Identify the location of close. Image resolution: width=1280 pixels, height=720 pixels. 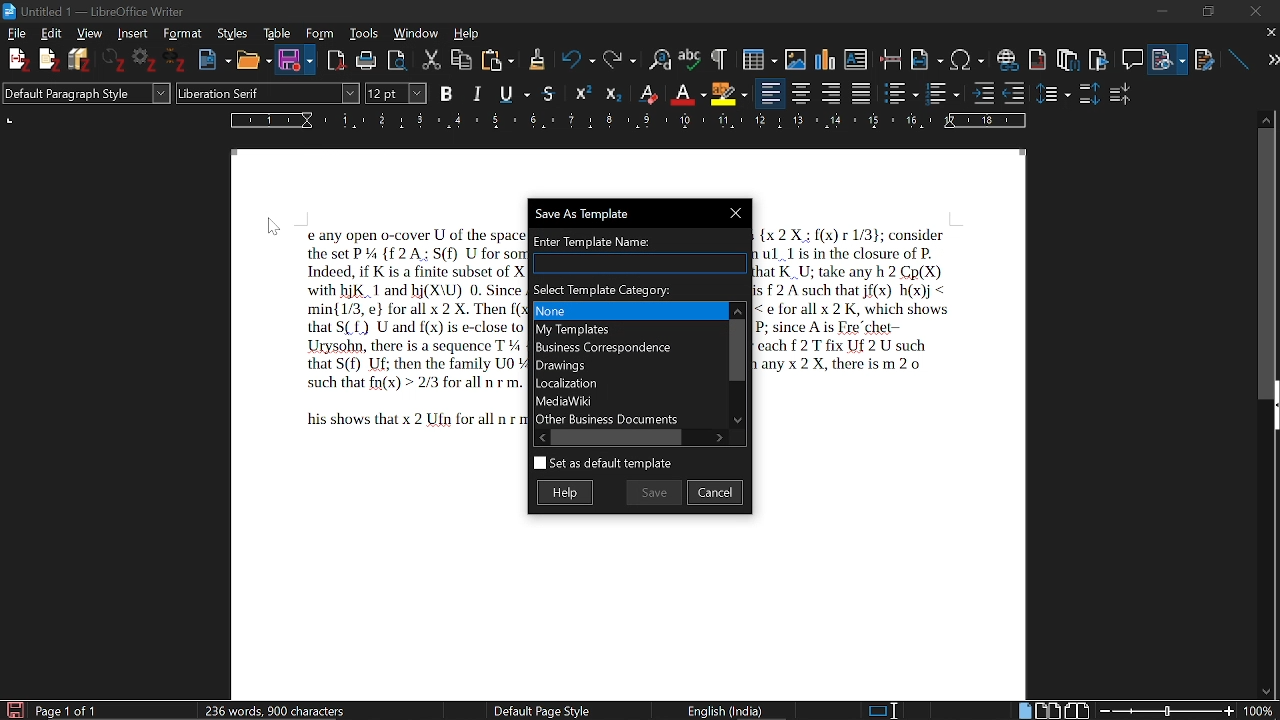
(1269, 34).